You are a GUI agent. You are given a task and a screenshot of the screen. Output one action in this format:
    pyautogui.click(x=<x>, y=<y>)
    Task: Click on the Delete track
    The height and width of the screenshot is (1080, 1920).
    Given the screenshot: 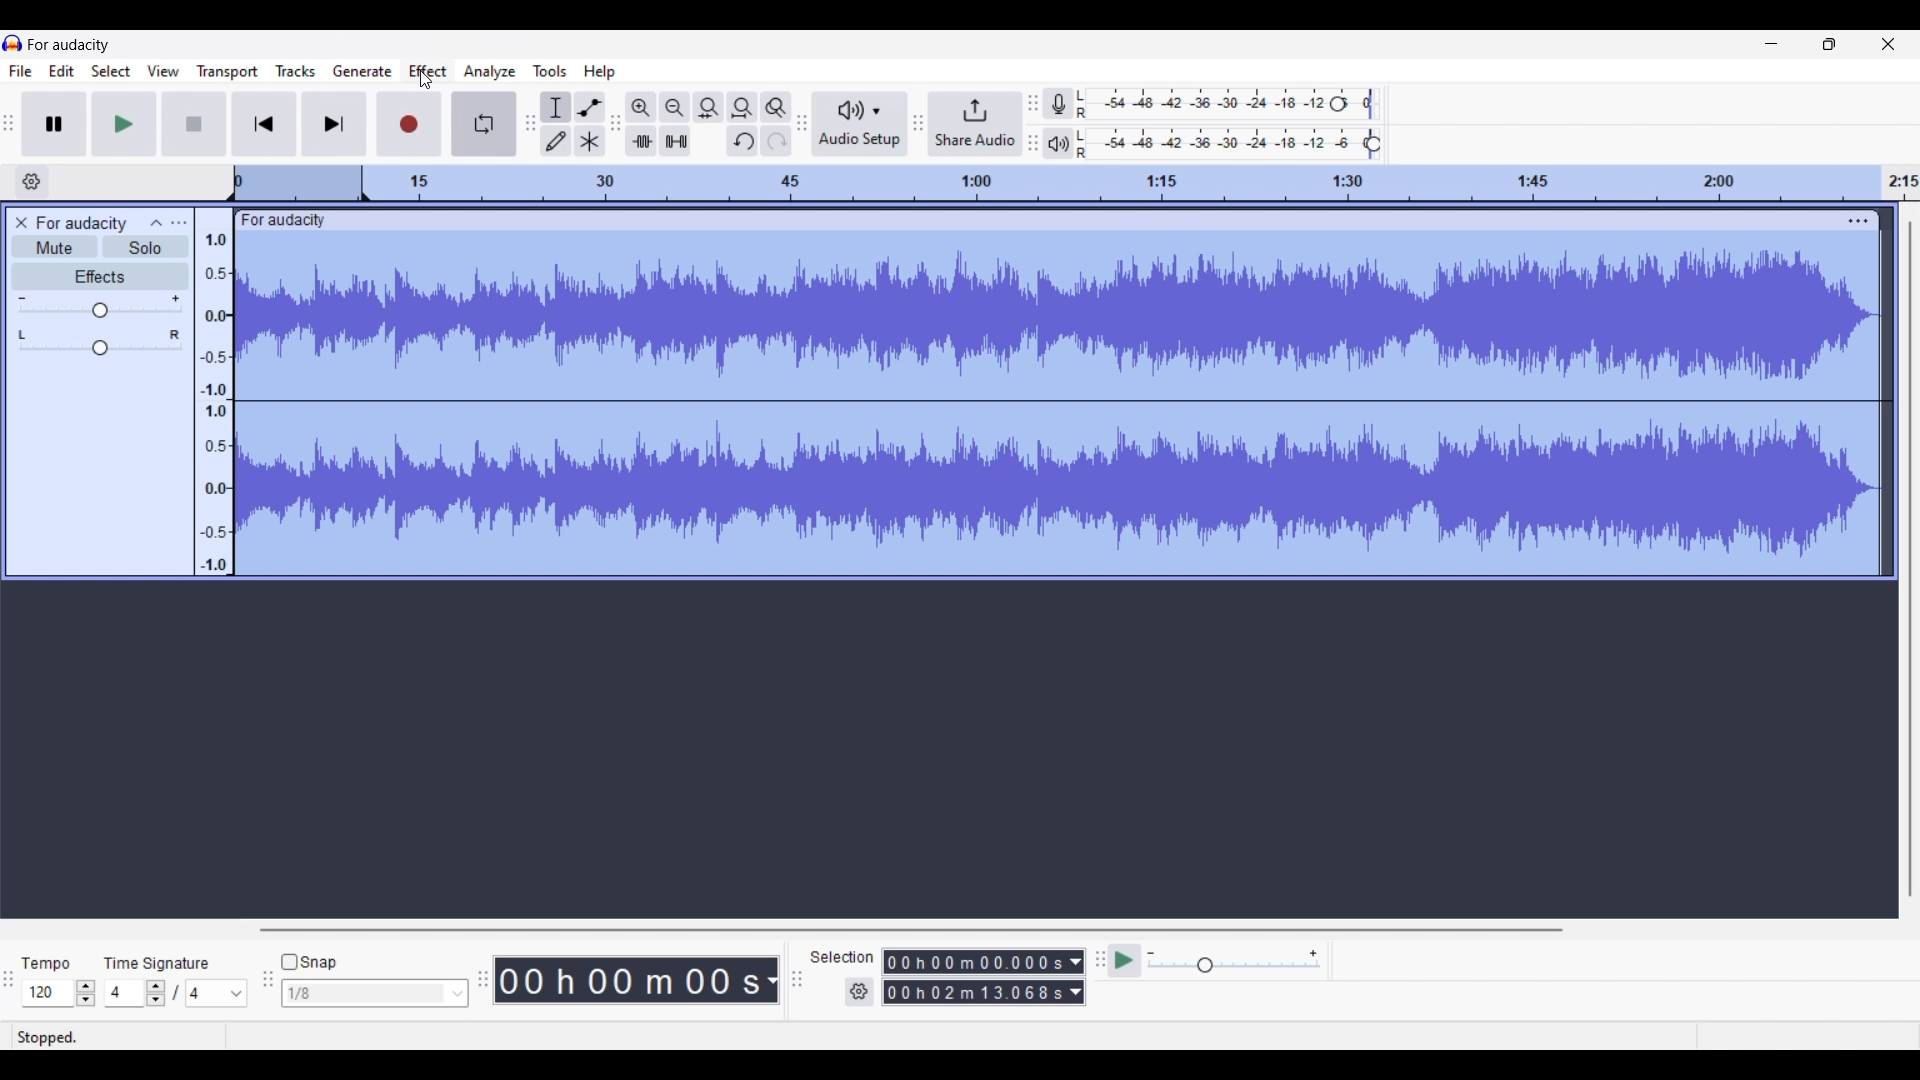 What is the action you would take?
    pyautogui.click(x=24, y=223)
    